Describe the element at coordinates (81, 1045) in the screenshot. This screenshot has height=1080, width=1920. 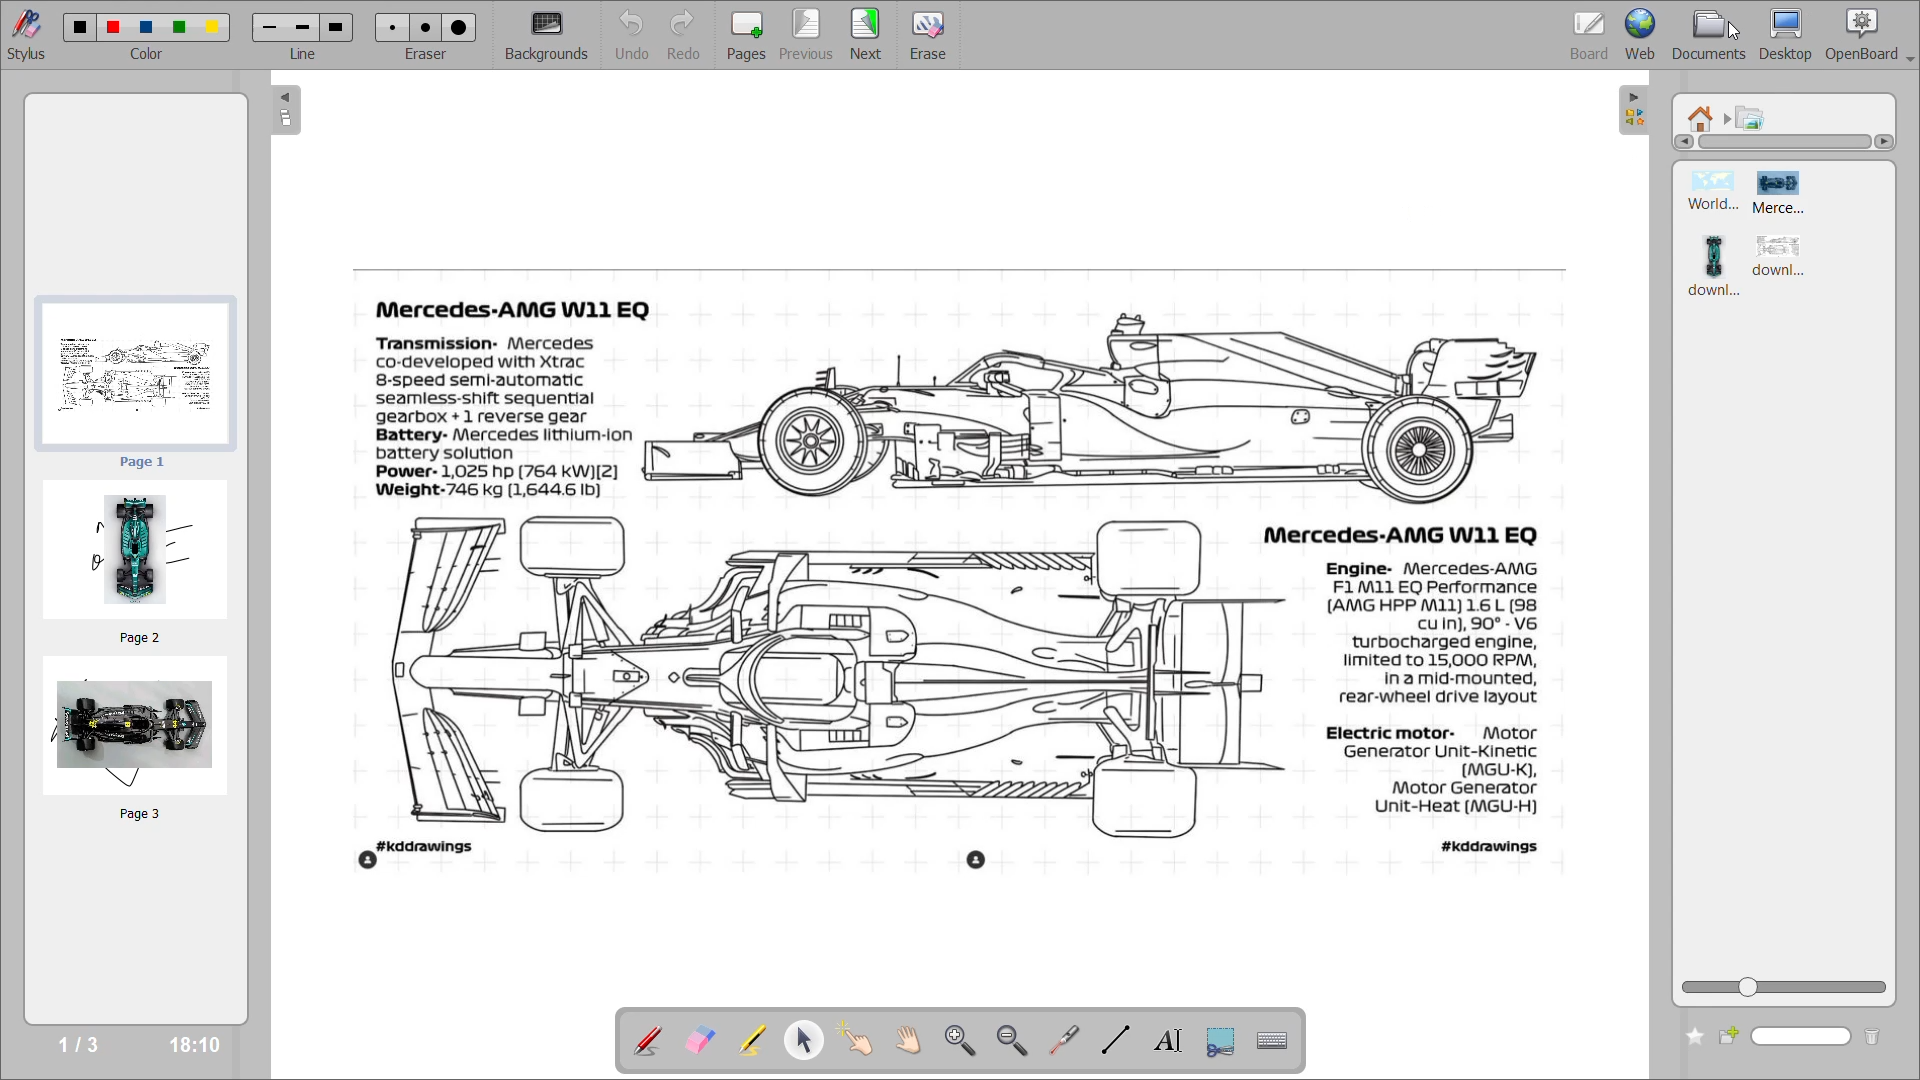
I see `1/3` at that location.